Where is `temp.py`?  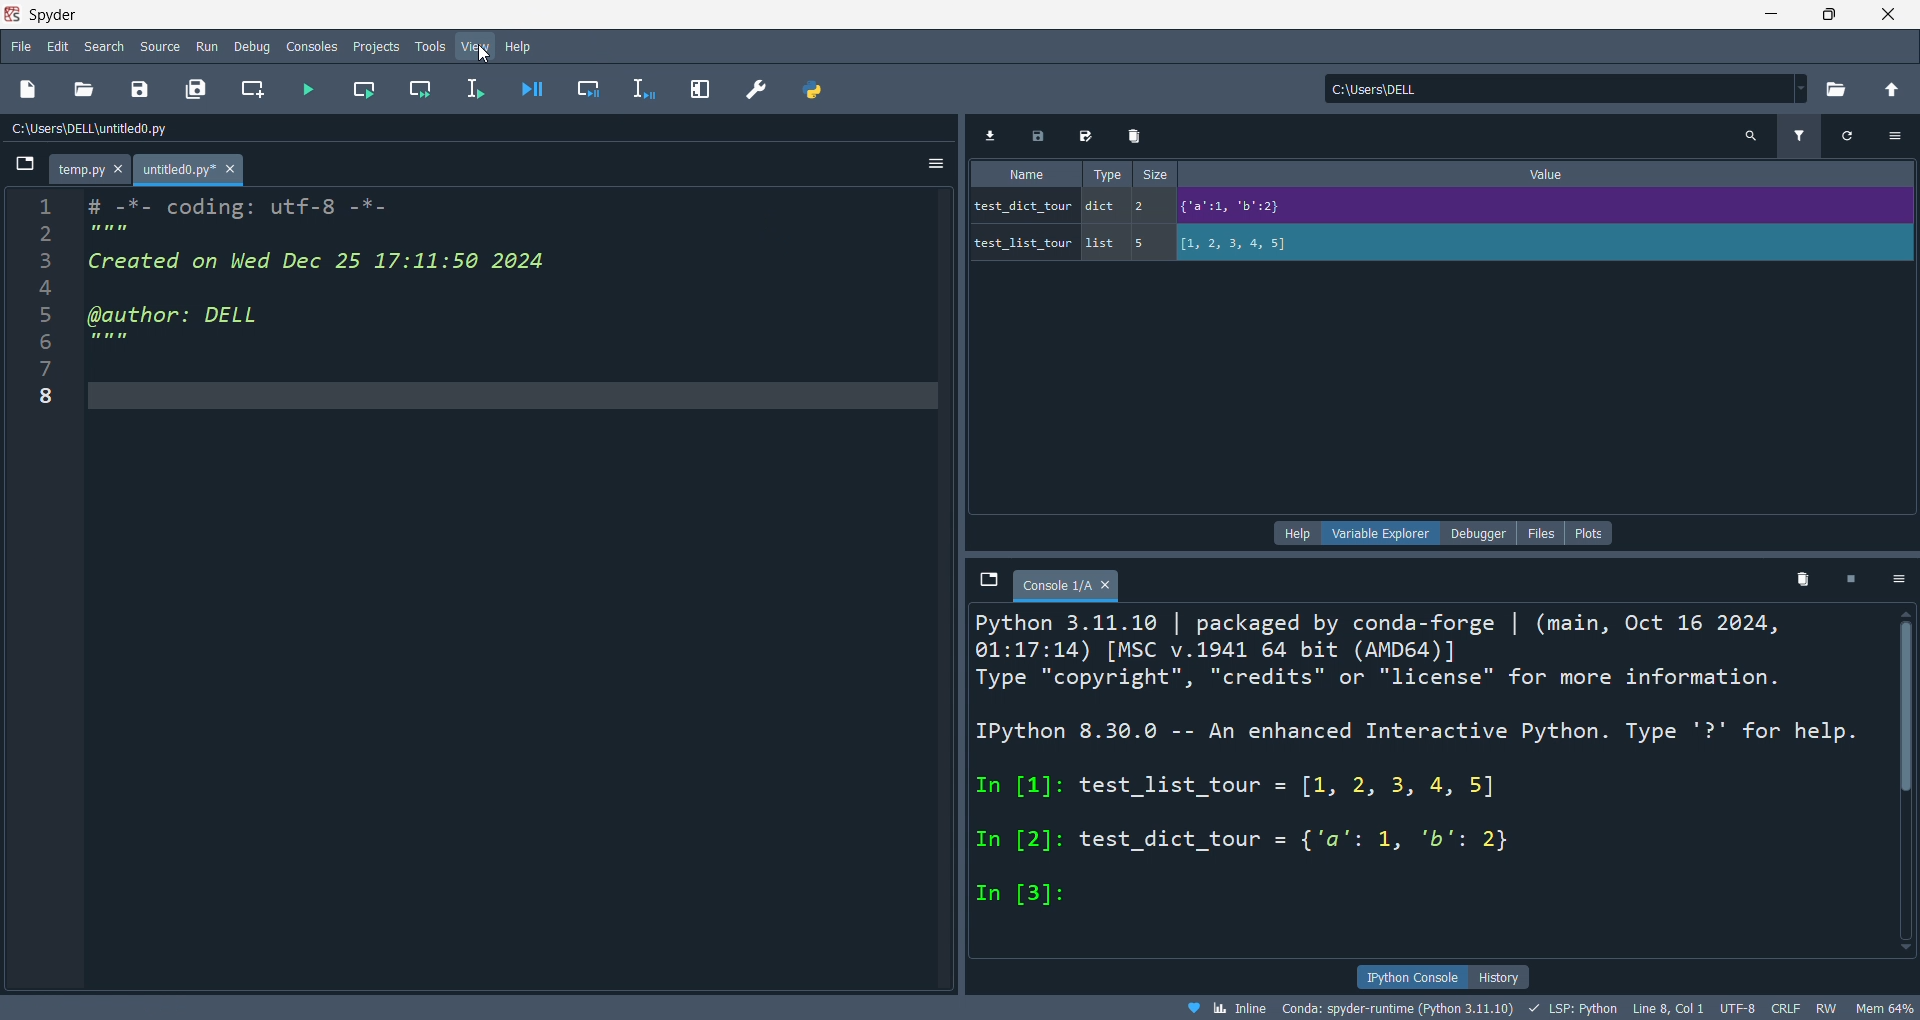 temp.py is located at coordinates (93, 171).